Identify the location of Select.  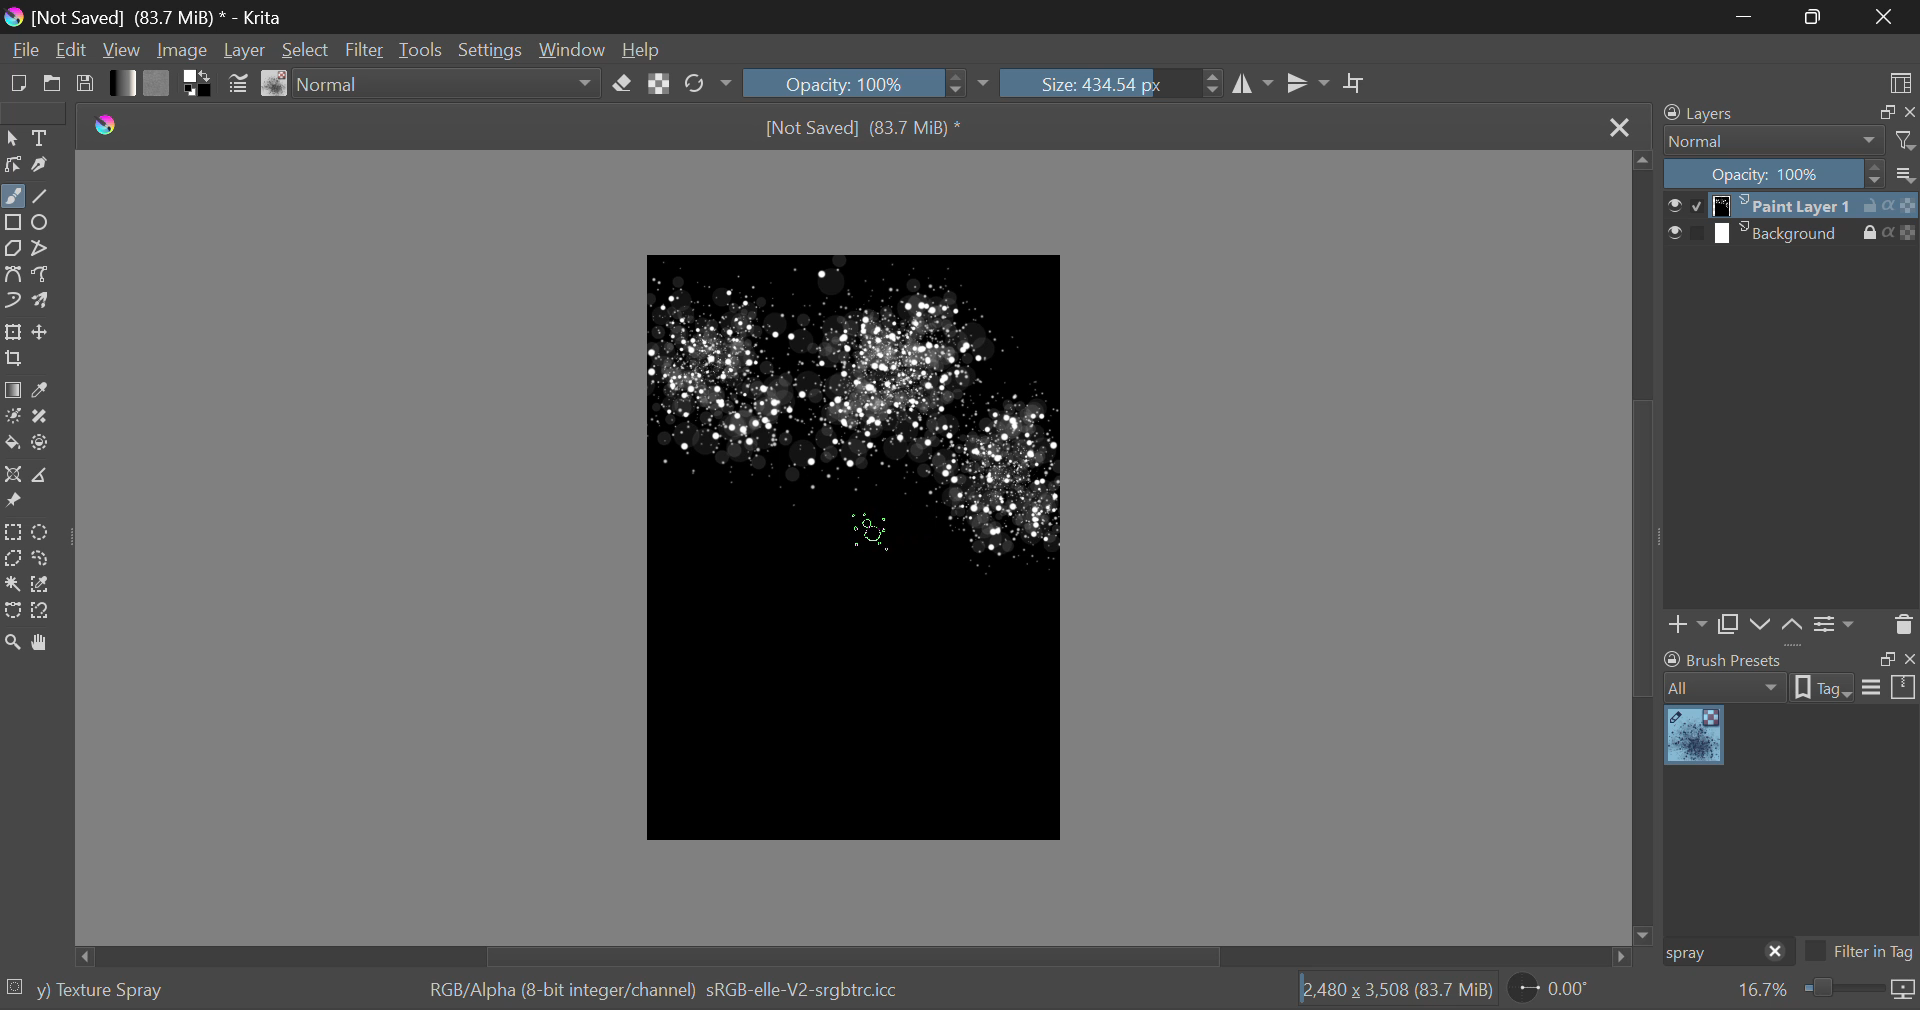
(12, 138).